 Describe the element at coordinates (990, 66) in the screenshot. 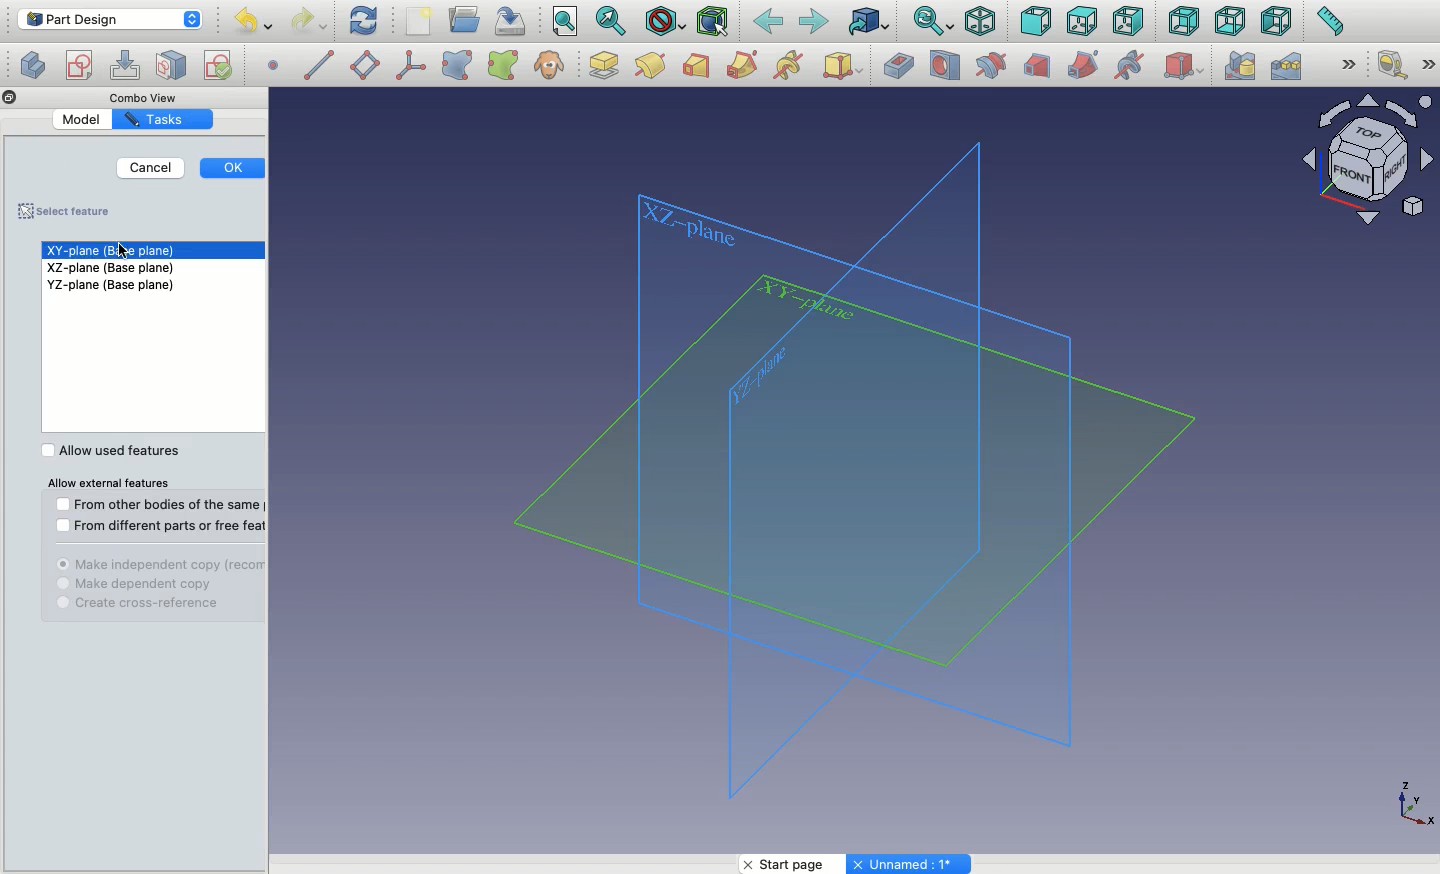

I see `Groove` at that location.